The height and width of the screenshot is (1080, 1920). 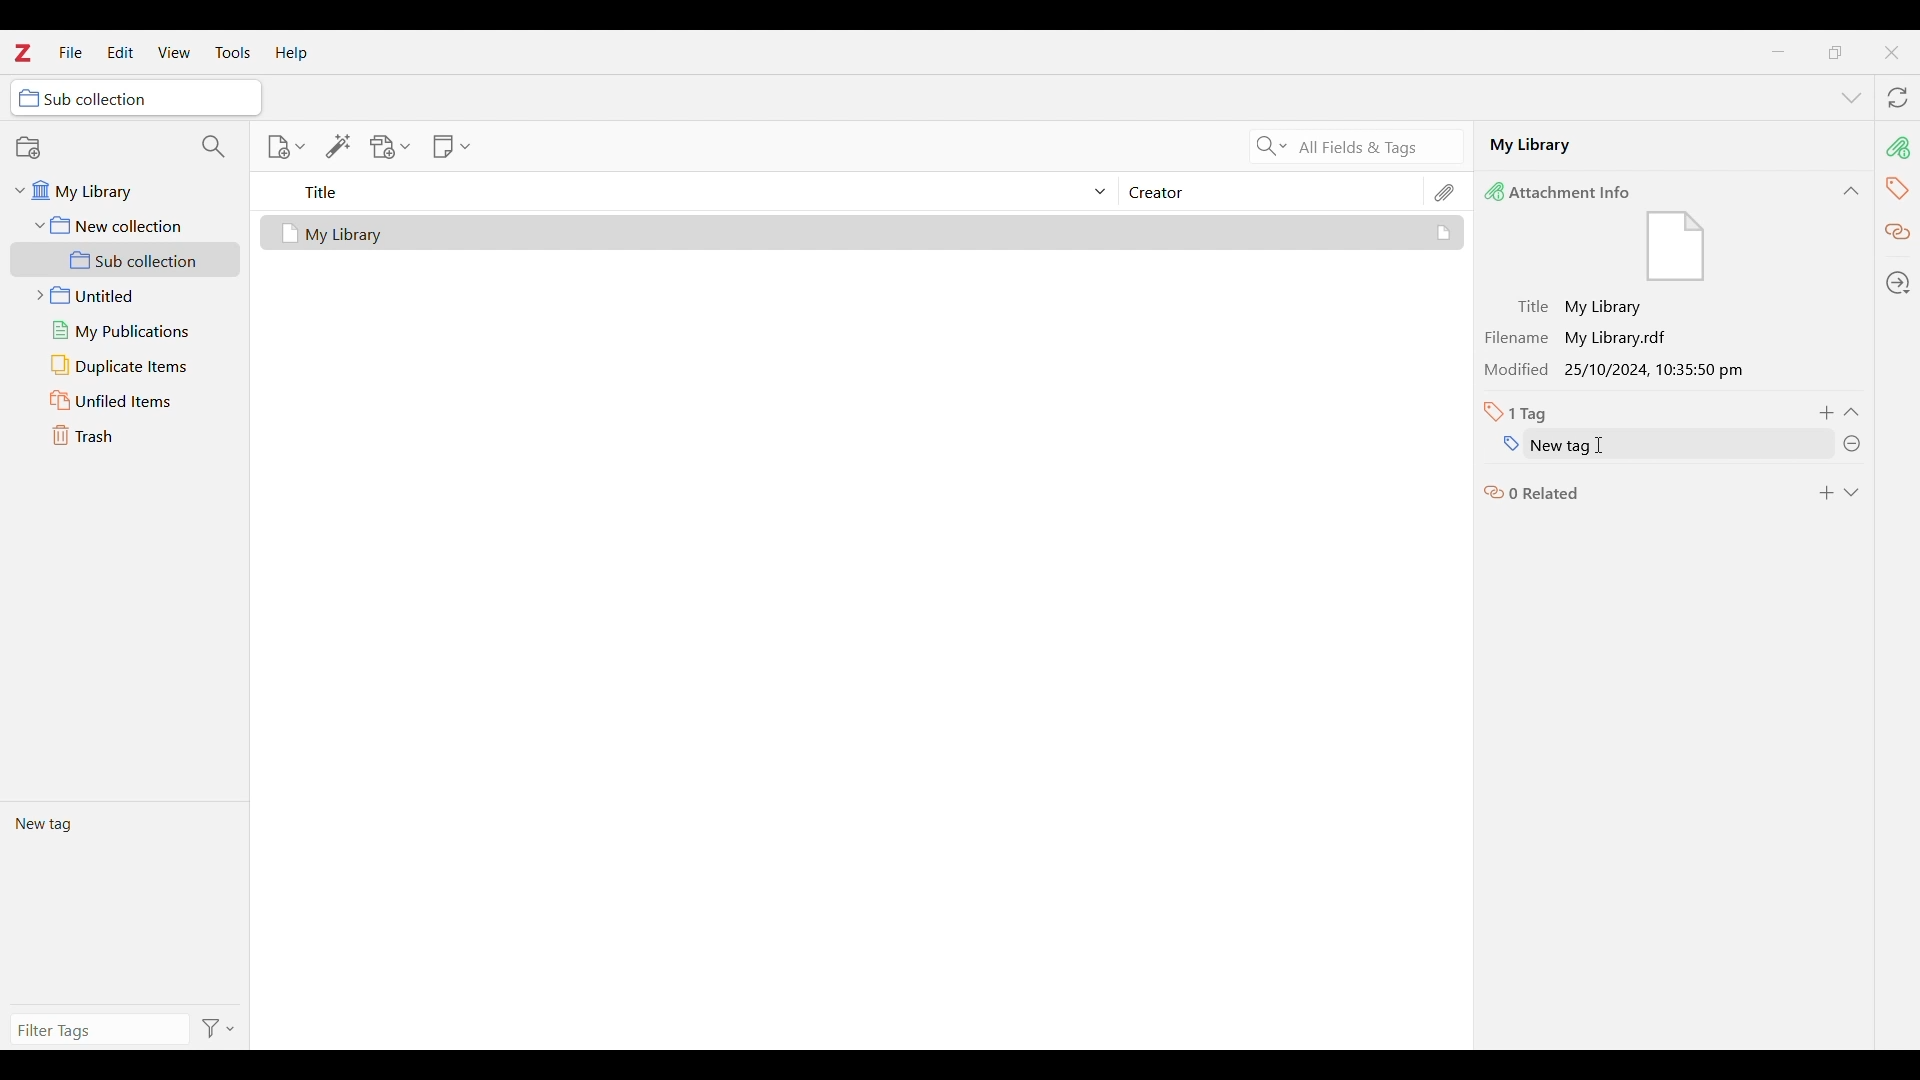 I want to click on Tools menu, so click(x=233, y=52).